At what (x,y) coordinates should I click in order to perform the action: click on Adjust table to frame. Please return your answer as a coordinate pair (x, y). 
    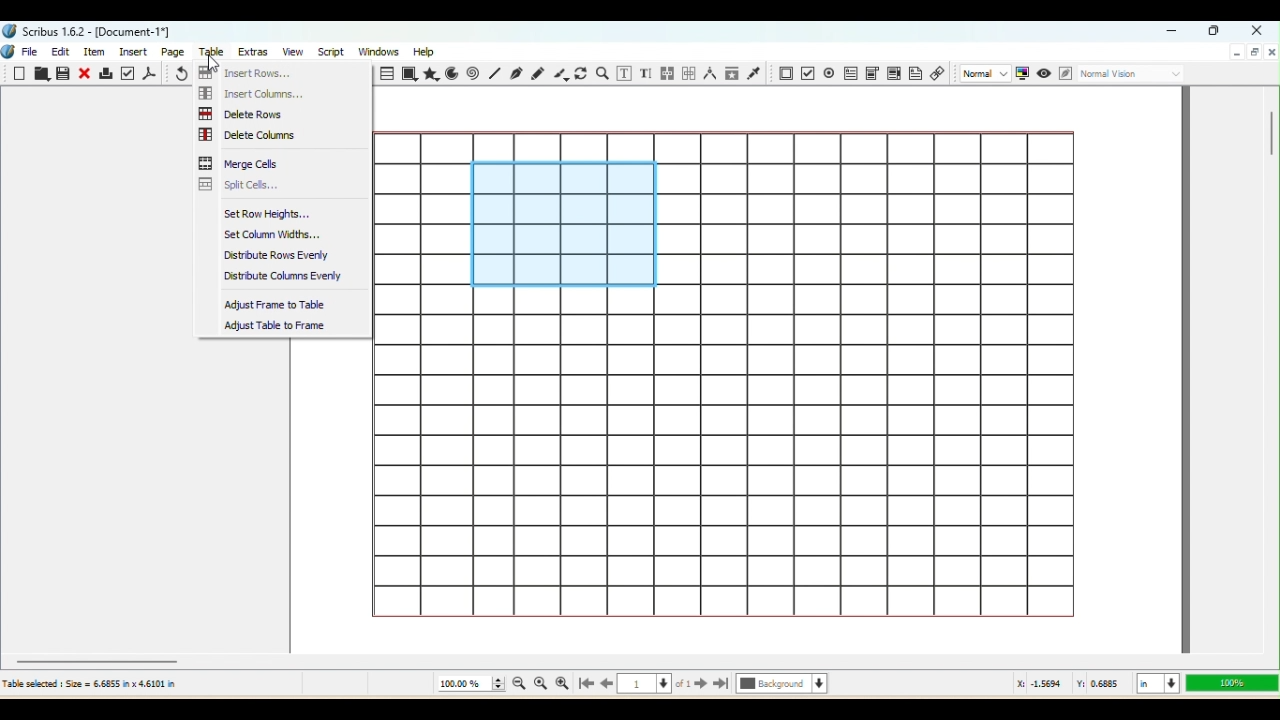
    Looking at the image, I should click on (281, 324).